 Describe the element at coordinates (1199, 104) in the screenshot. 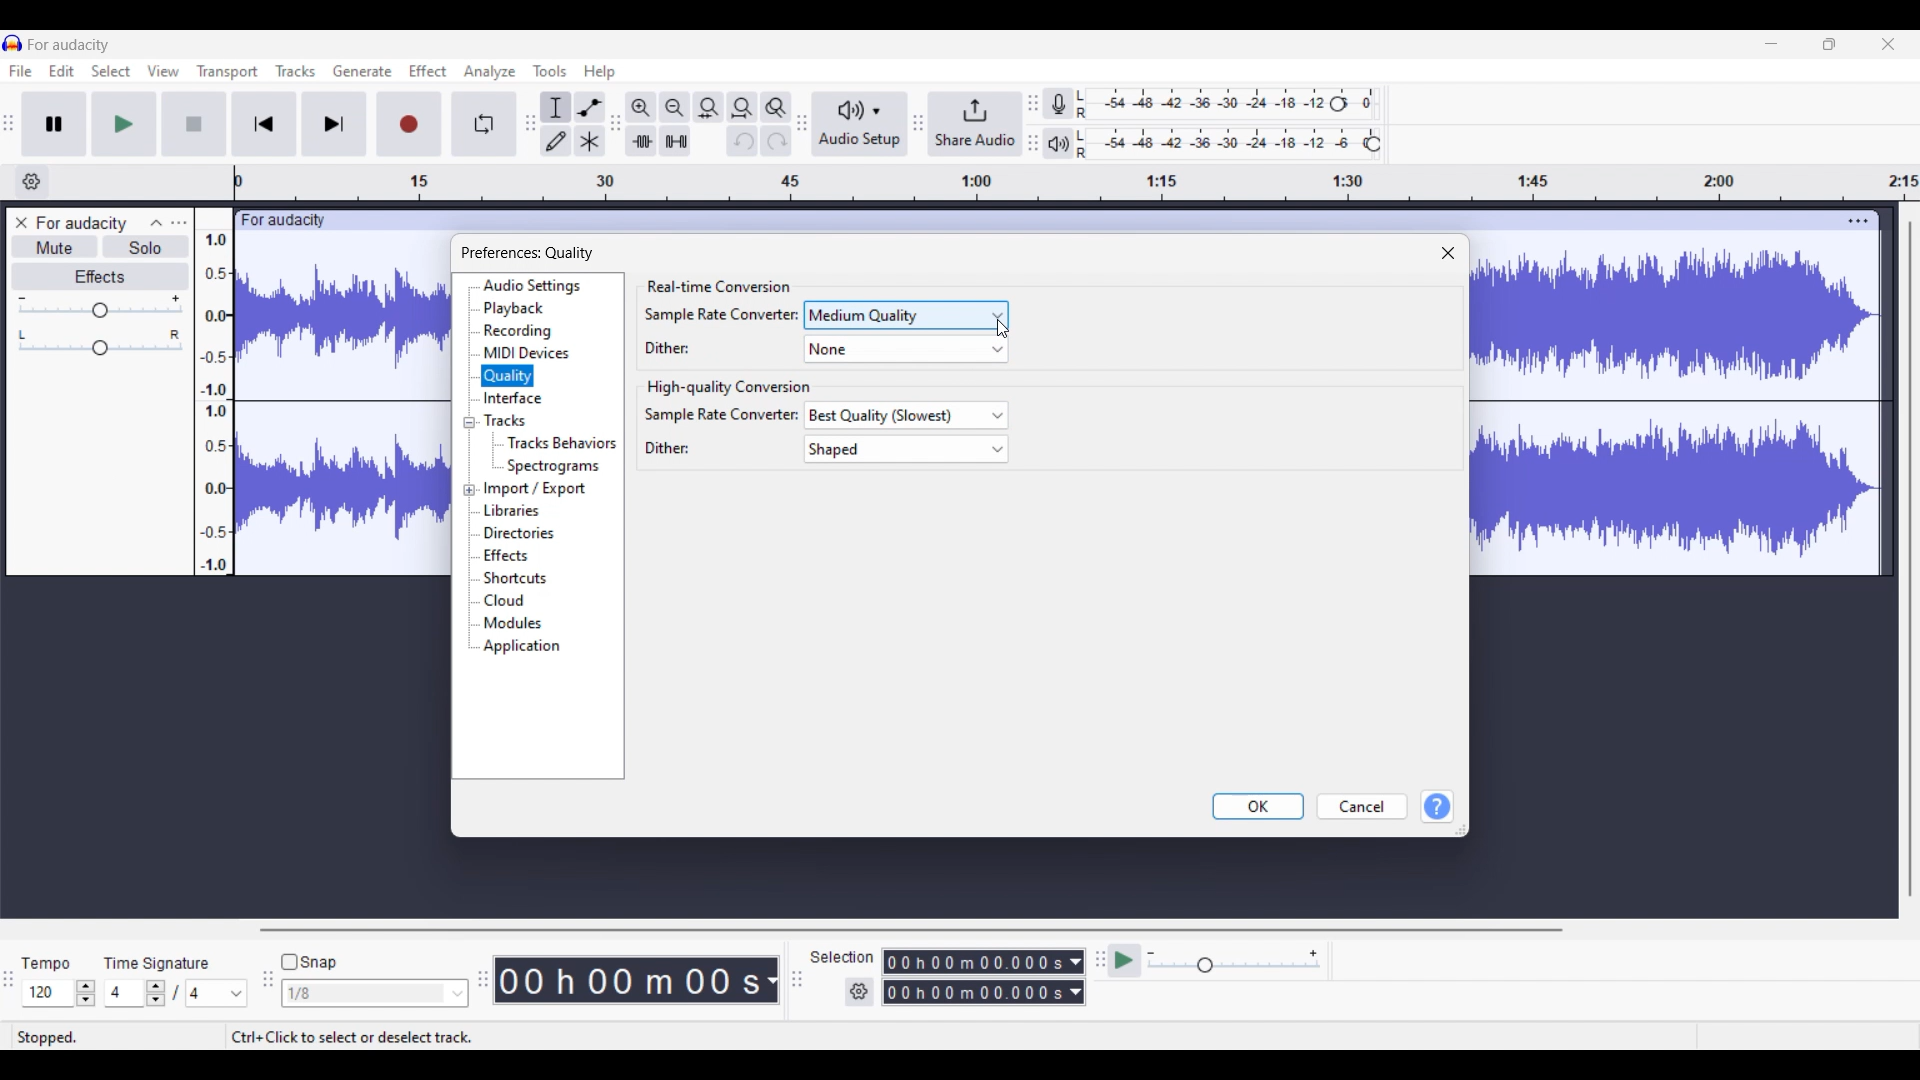

I see `Recording level` at that location.